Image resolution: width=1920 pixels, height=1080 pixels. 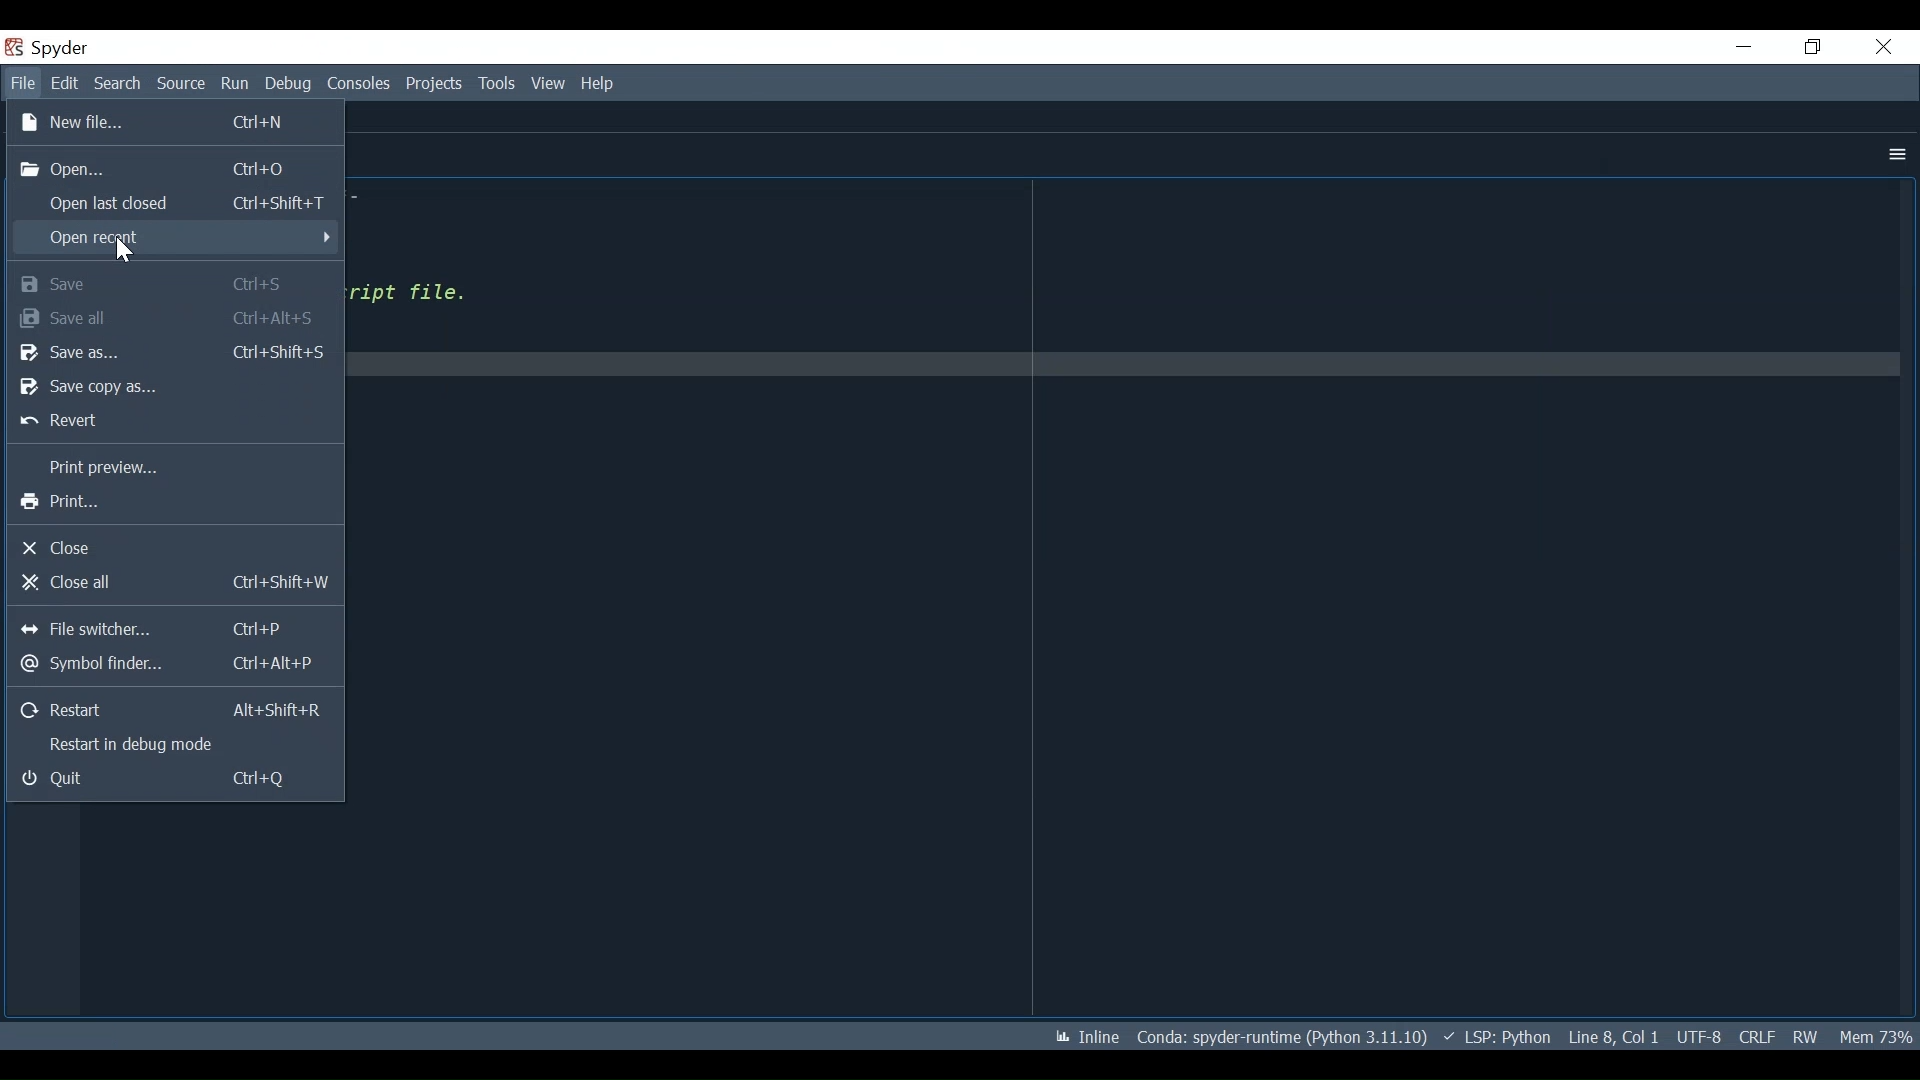 What do you see at coordinates (171, 167) in the screenshot?
I see `Open` at bounding box center [171, 167].